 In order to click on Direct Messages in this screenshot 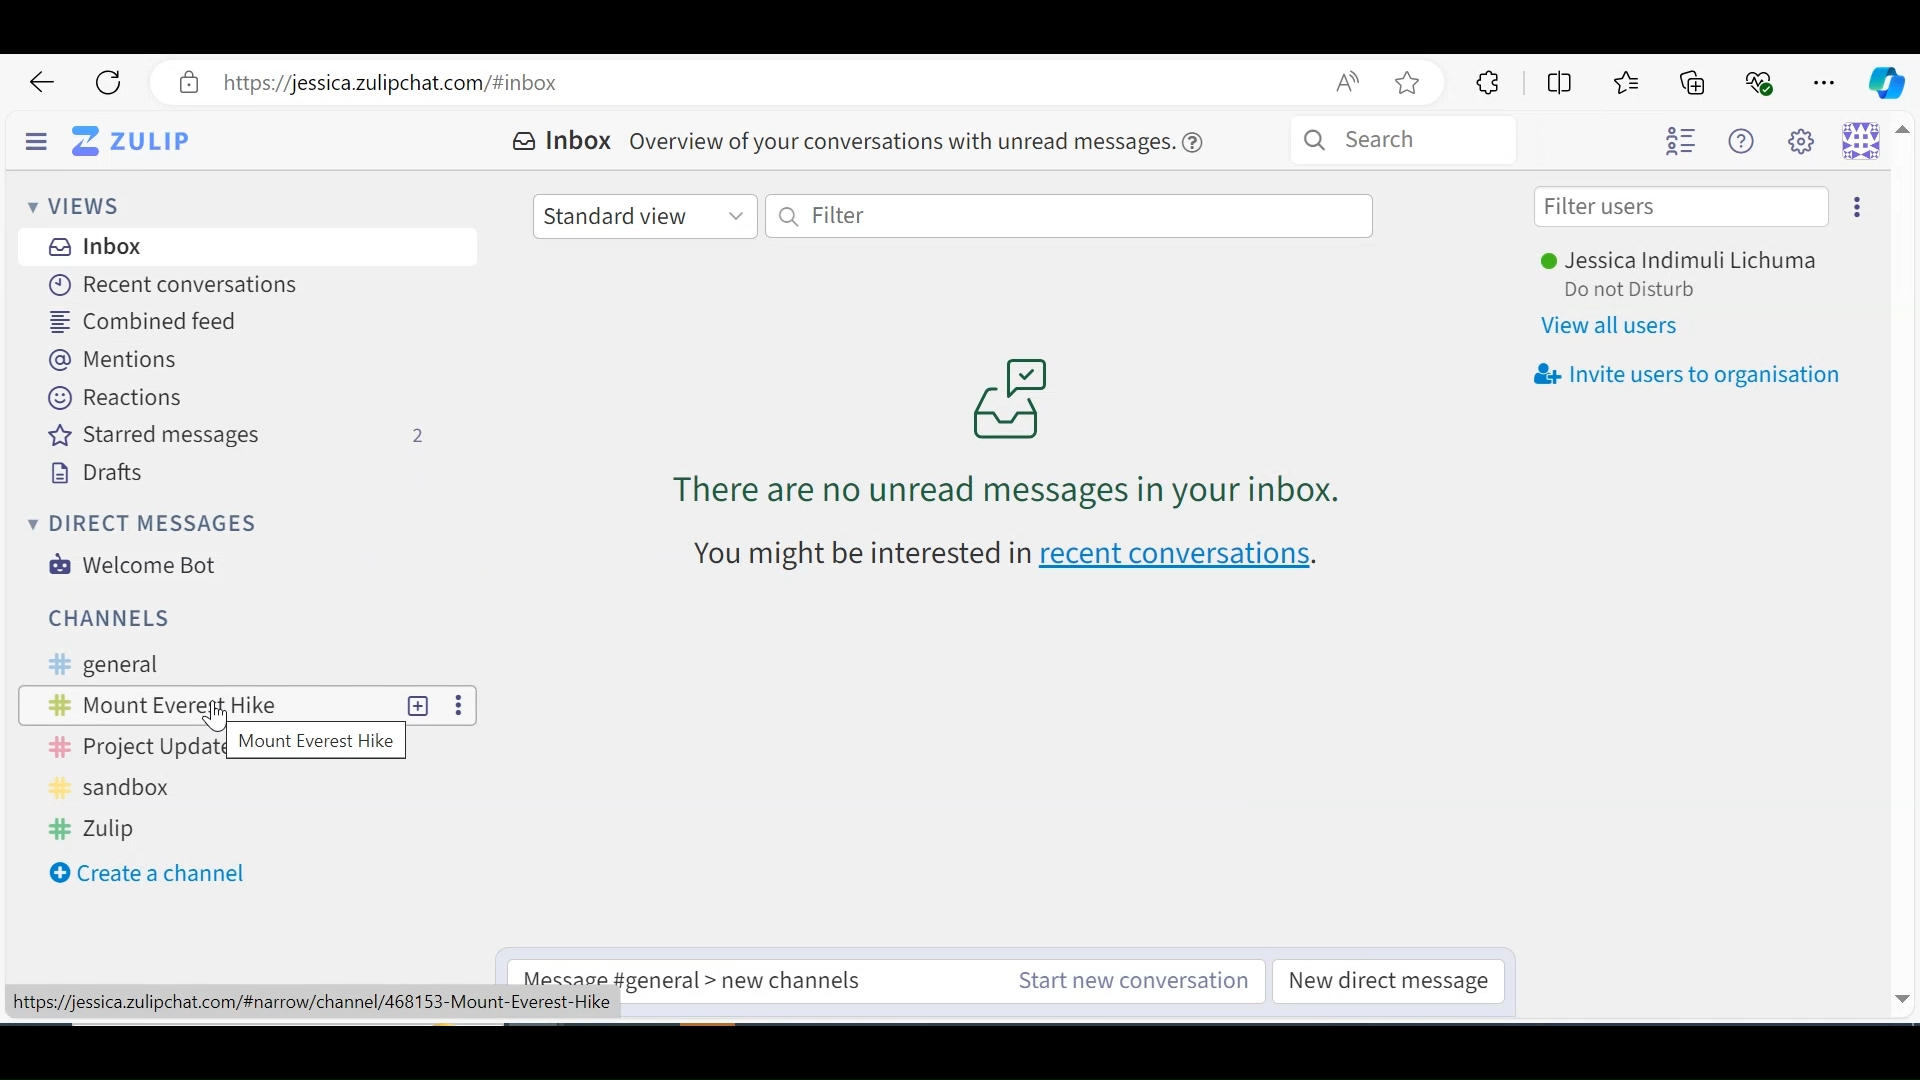, I will do `click(139, 522)`.